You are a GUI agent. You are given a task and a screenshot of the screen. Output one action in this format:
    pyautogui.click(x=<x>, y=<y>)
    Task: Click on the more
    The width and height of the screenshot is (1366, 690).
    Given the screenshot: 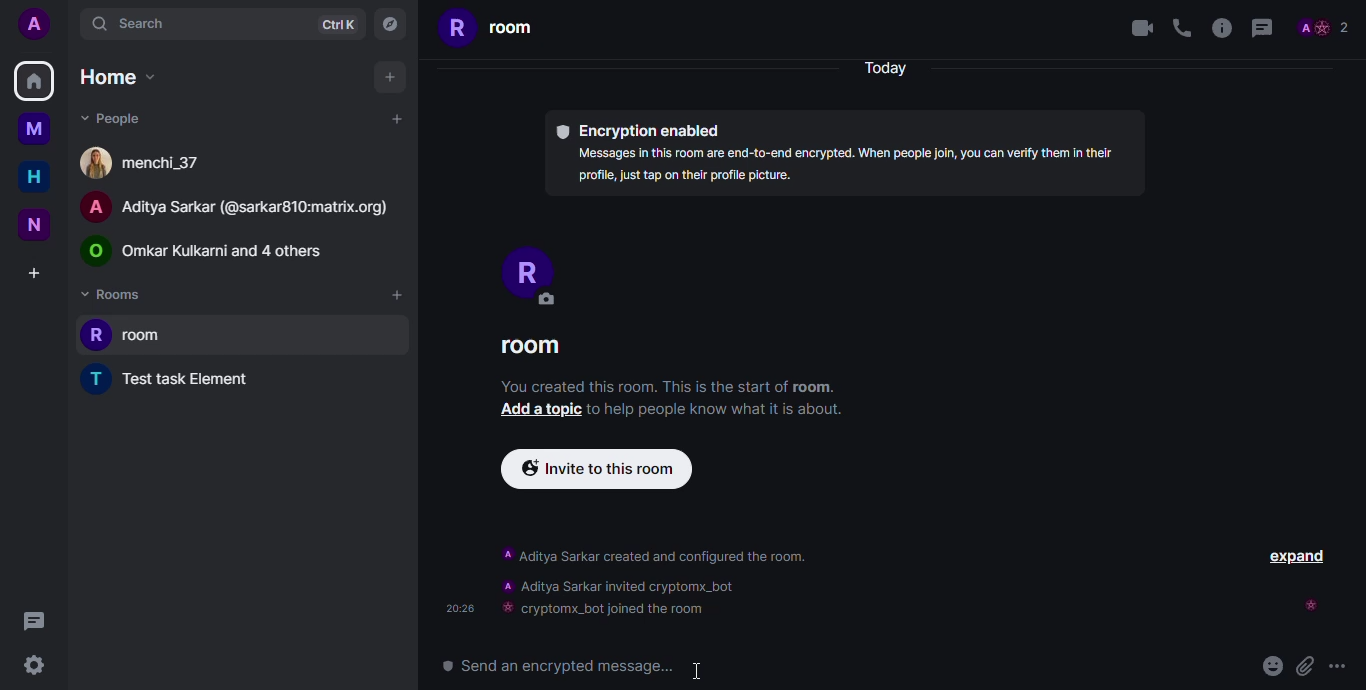 What is the action you would take?
    pyautogui.click(x=1344, y=662)
    